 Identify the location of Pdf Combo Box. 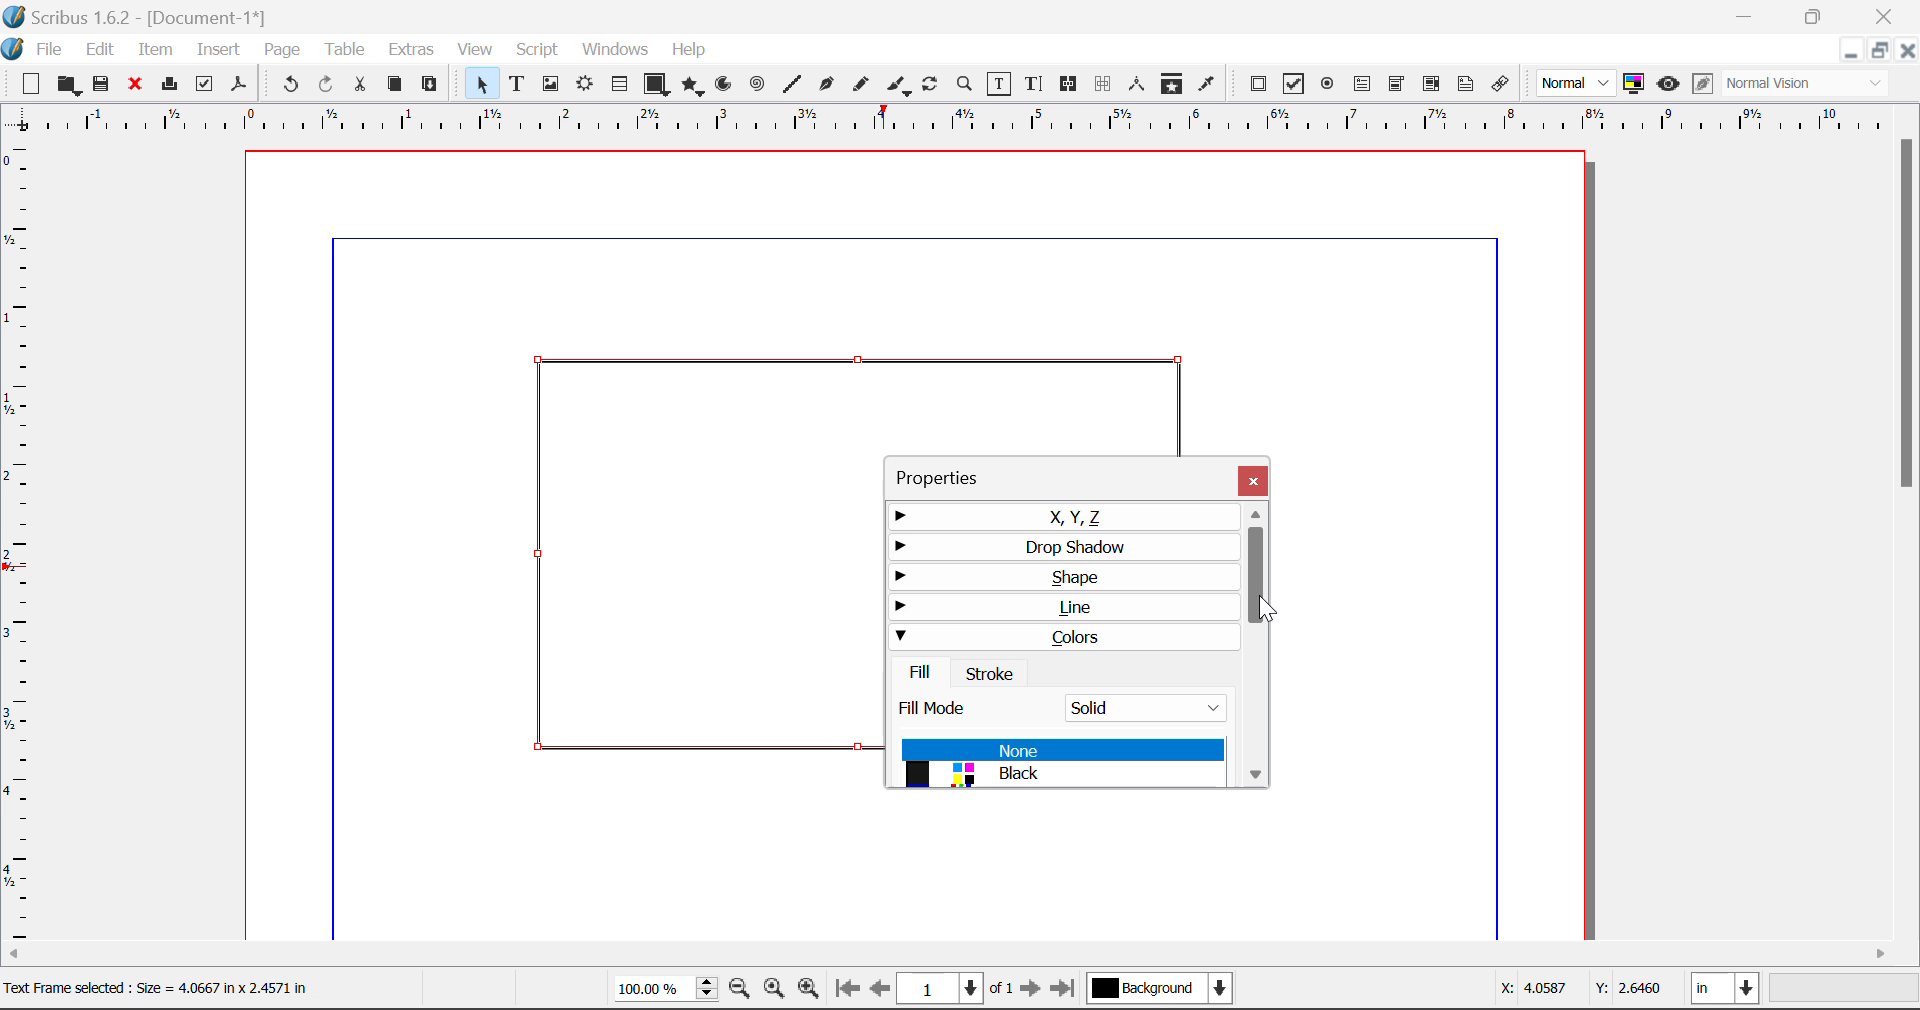
(1397, 82).